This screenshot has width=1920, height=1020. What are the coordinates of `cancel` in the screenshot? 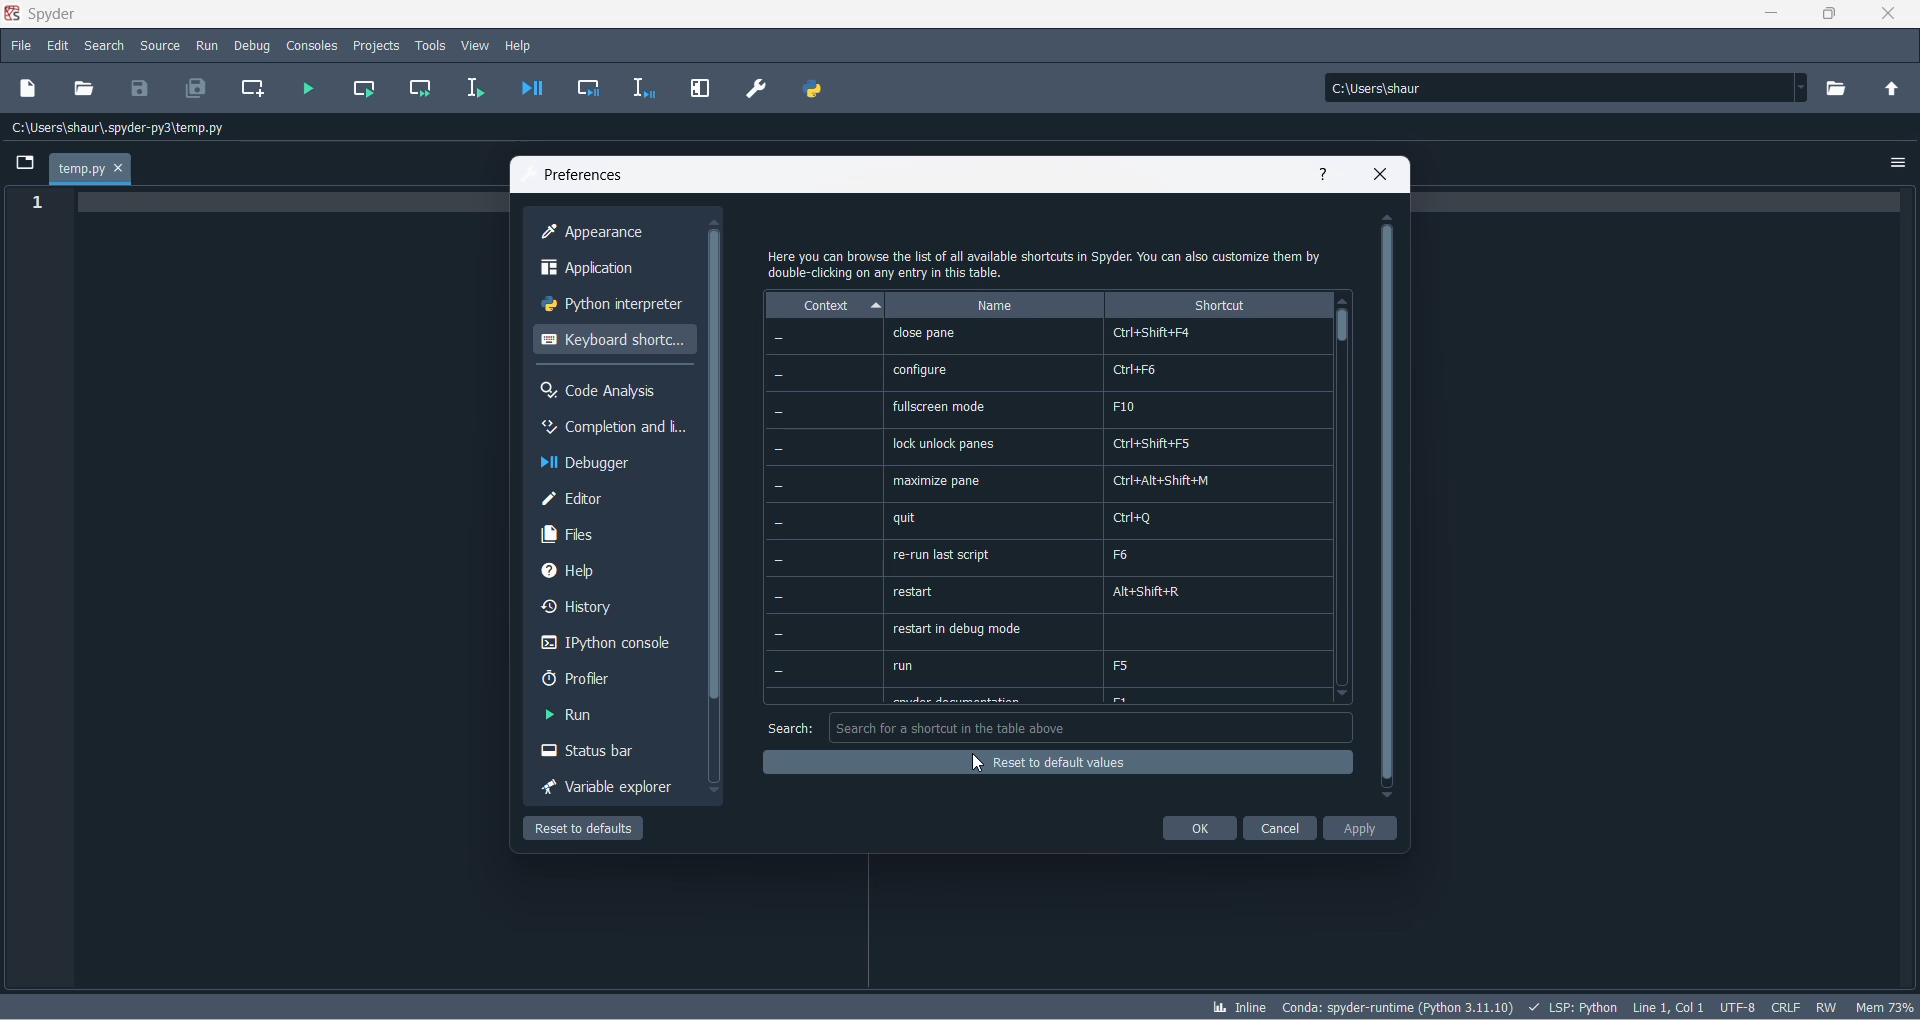 It's located at (1281, 829).